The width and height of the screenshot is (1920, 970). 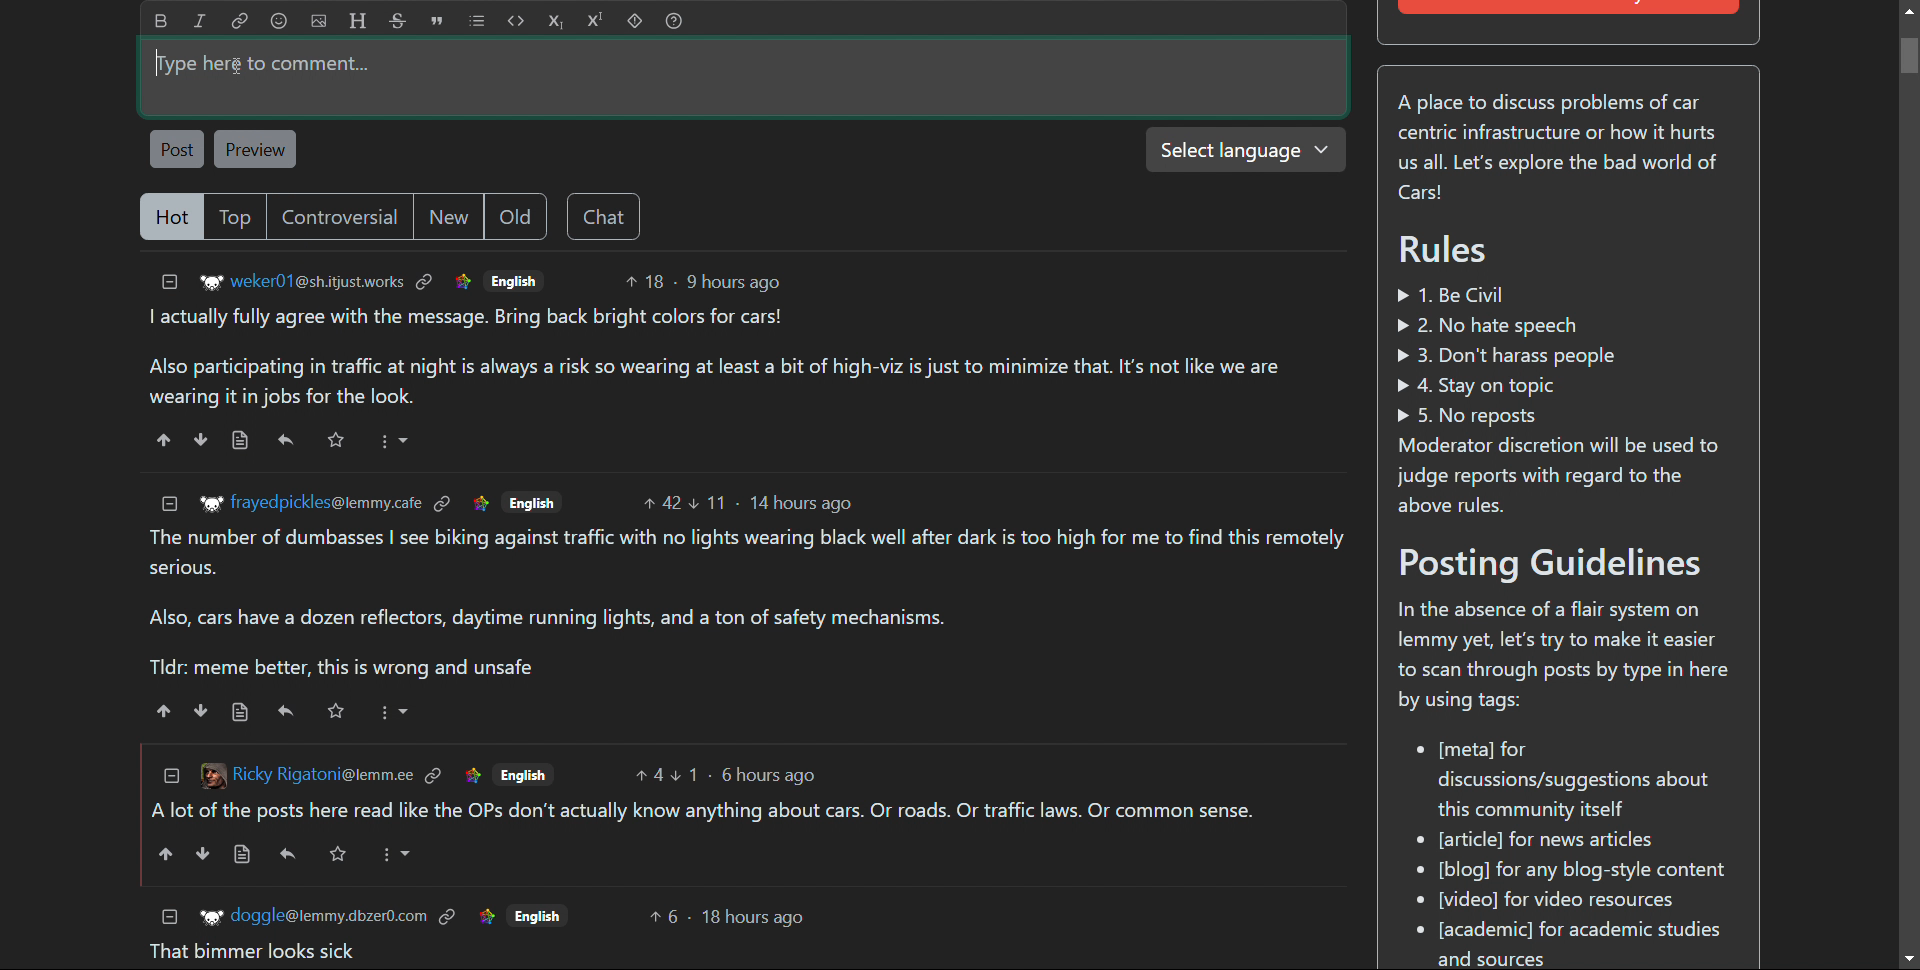 What do you see at coordinates (302, 284) in the screenshot?
I see `'®" weker01@sh.itjustworks` at bounding box center [302, 284].